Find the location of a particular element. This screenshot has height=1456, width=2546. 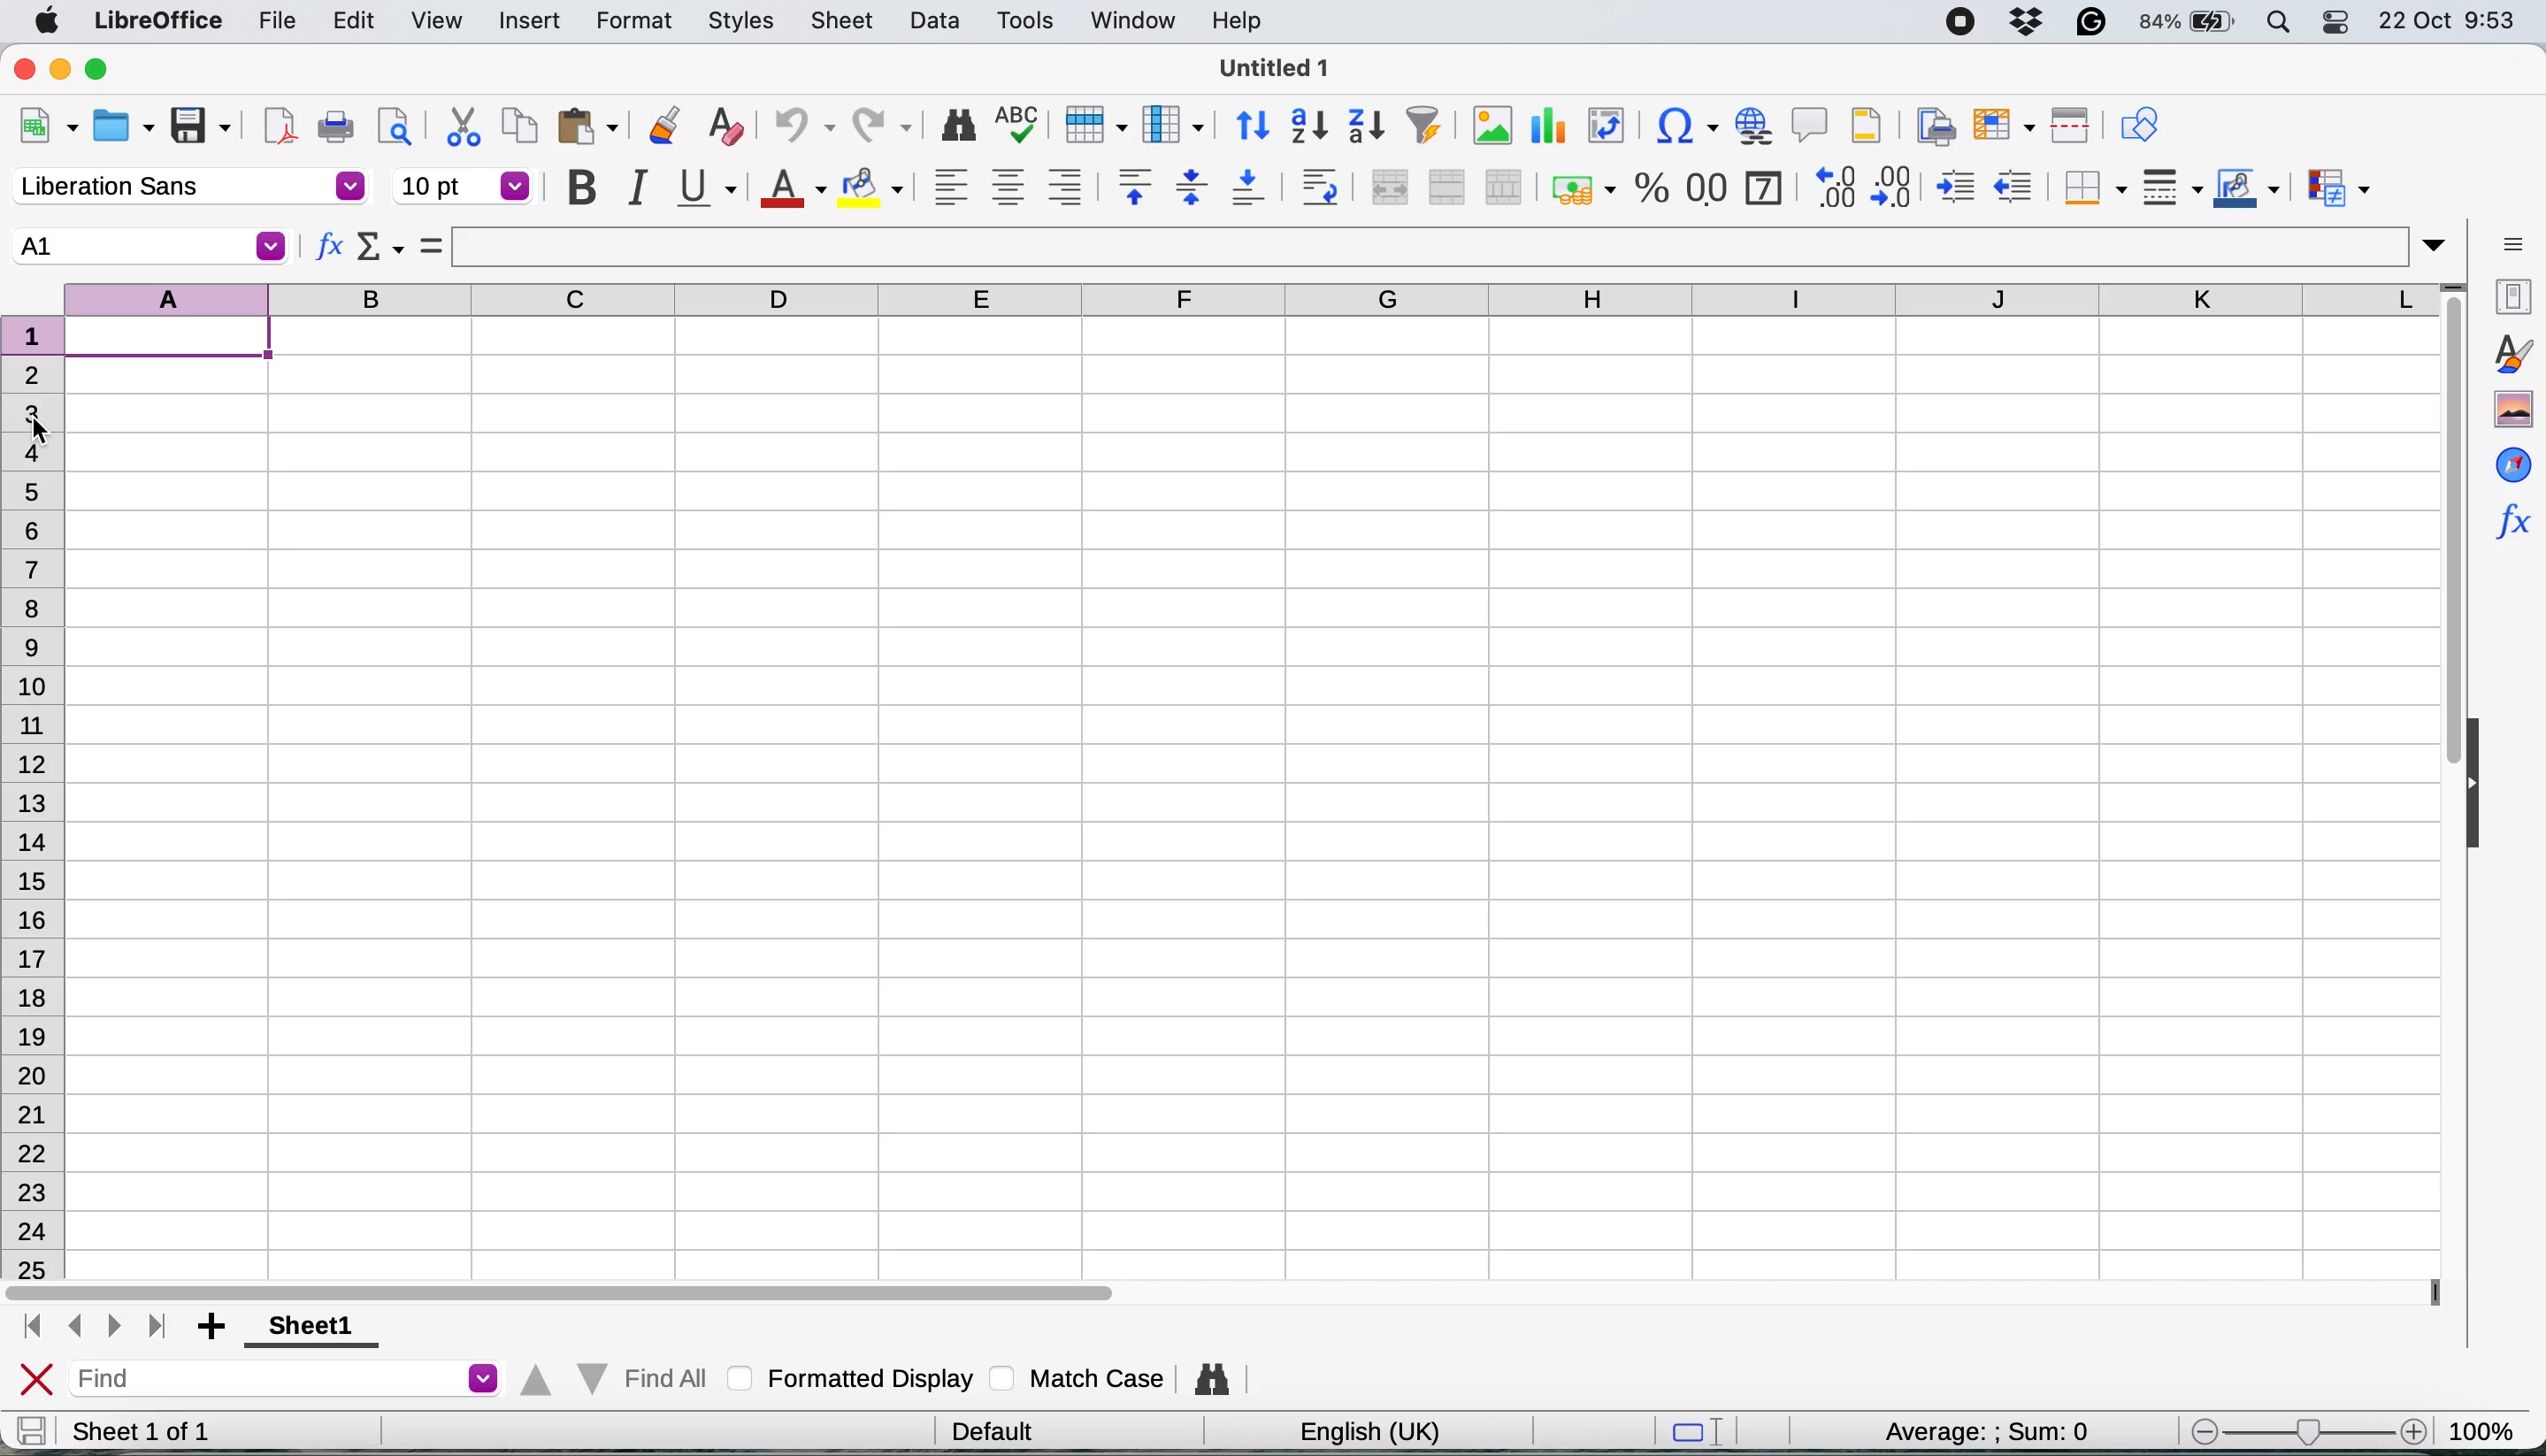

vertical scroll bar is located at coordinates (2437, 546).